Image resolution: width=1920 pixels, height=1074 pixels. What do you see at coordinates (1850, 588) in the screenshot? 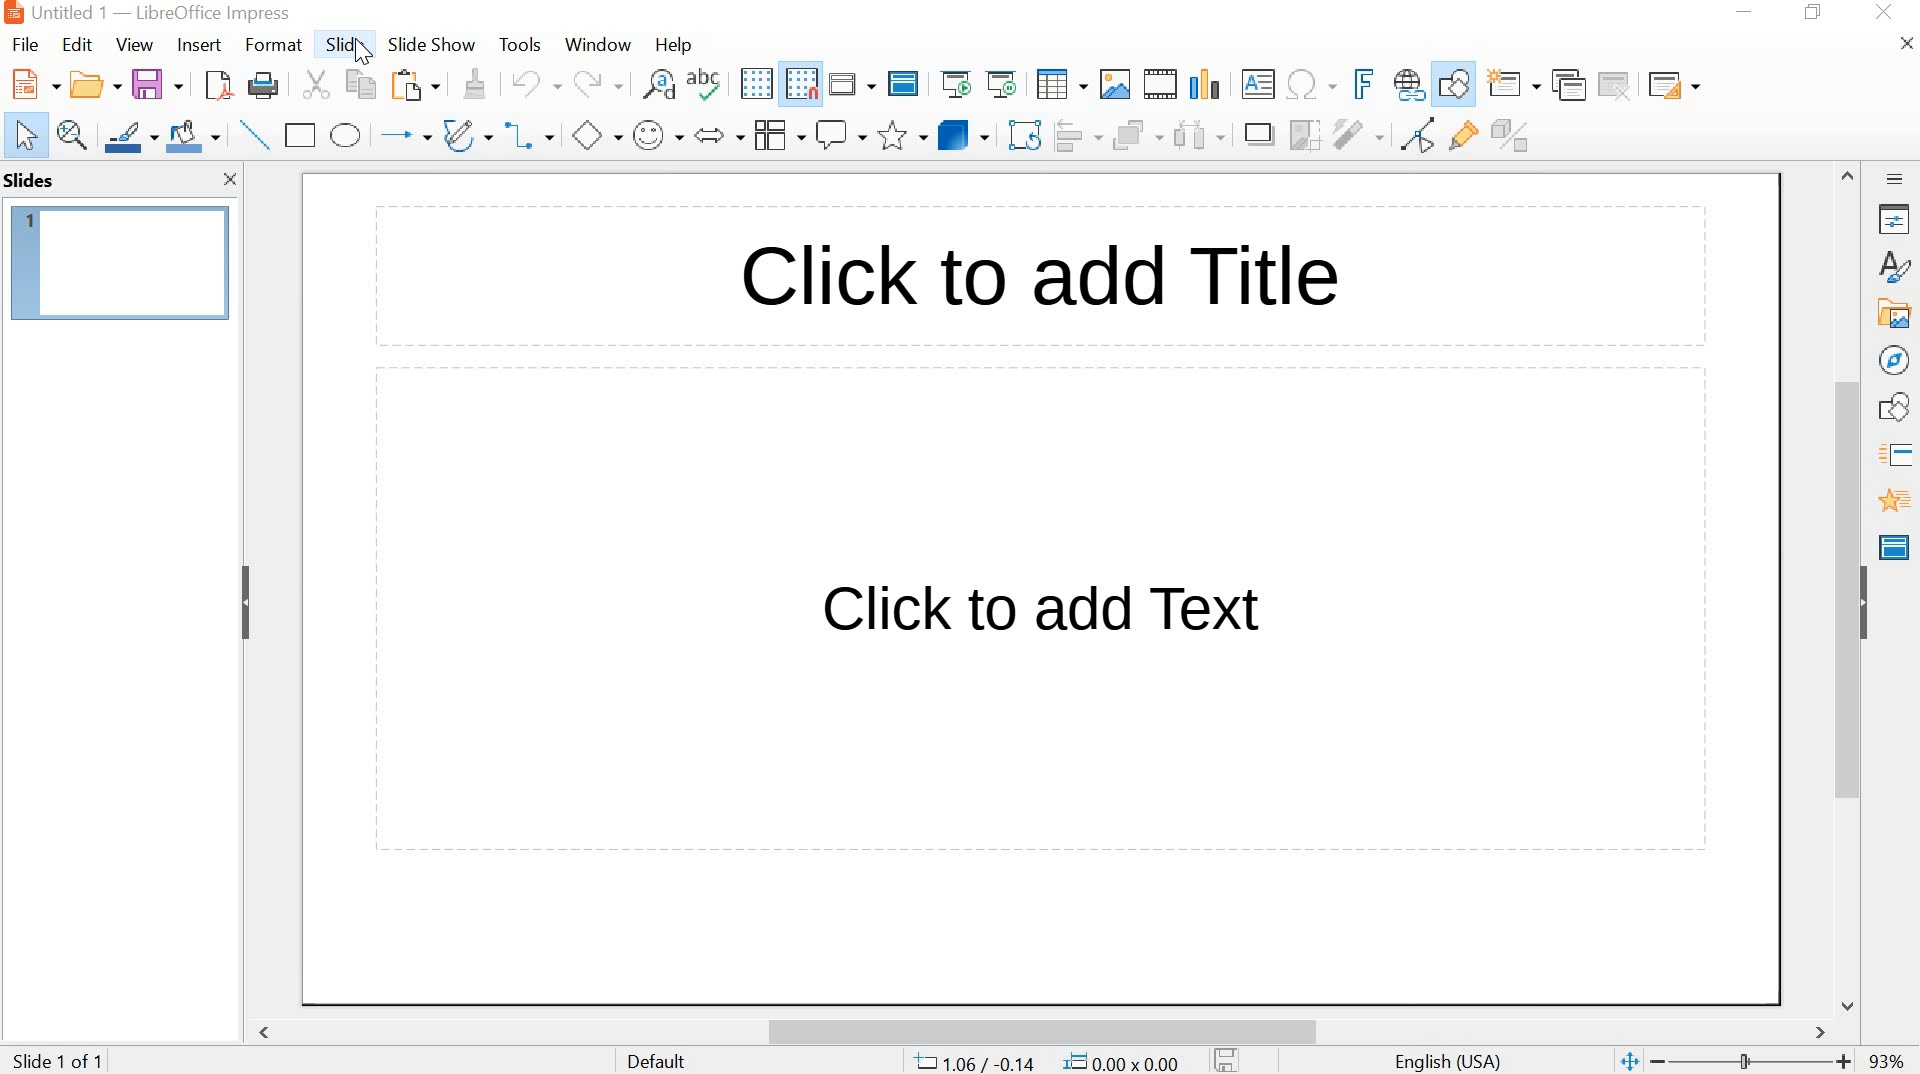
I see `SCROLLBAR` at bounding box center [1850, 588].